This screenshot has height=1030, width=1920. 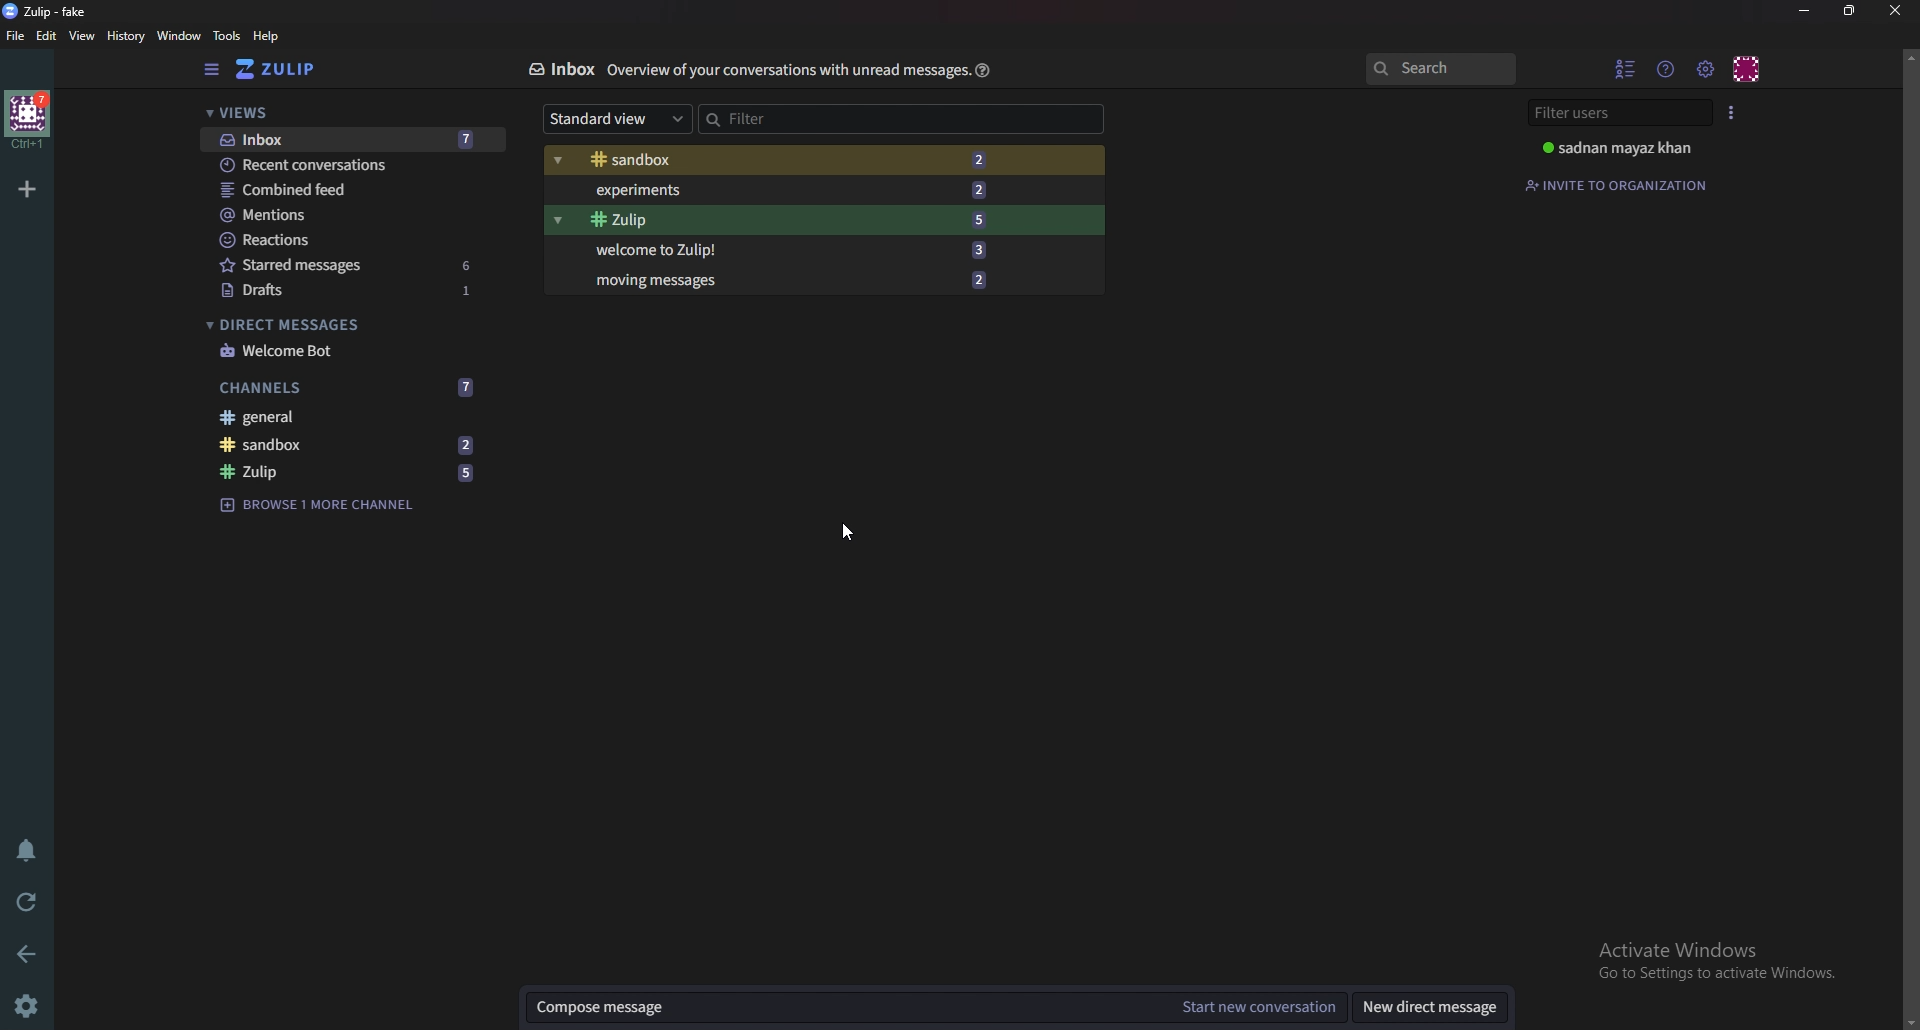 I want to click on Inbox, so click(x=293, y=138).